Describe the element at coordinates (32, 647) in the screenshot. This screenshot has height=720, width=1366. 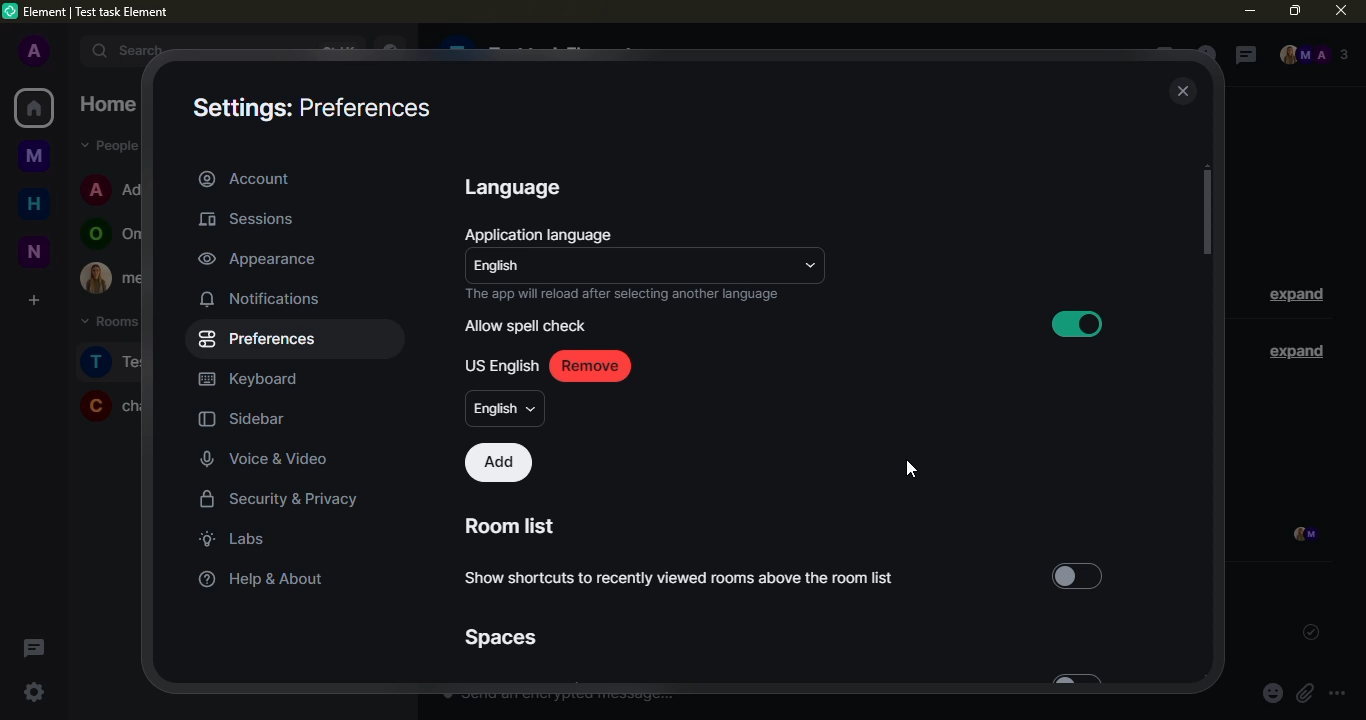
I see `threads` at that location.